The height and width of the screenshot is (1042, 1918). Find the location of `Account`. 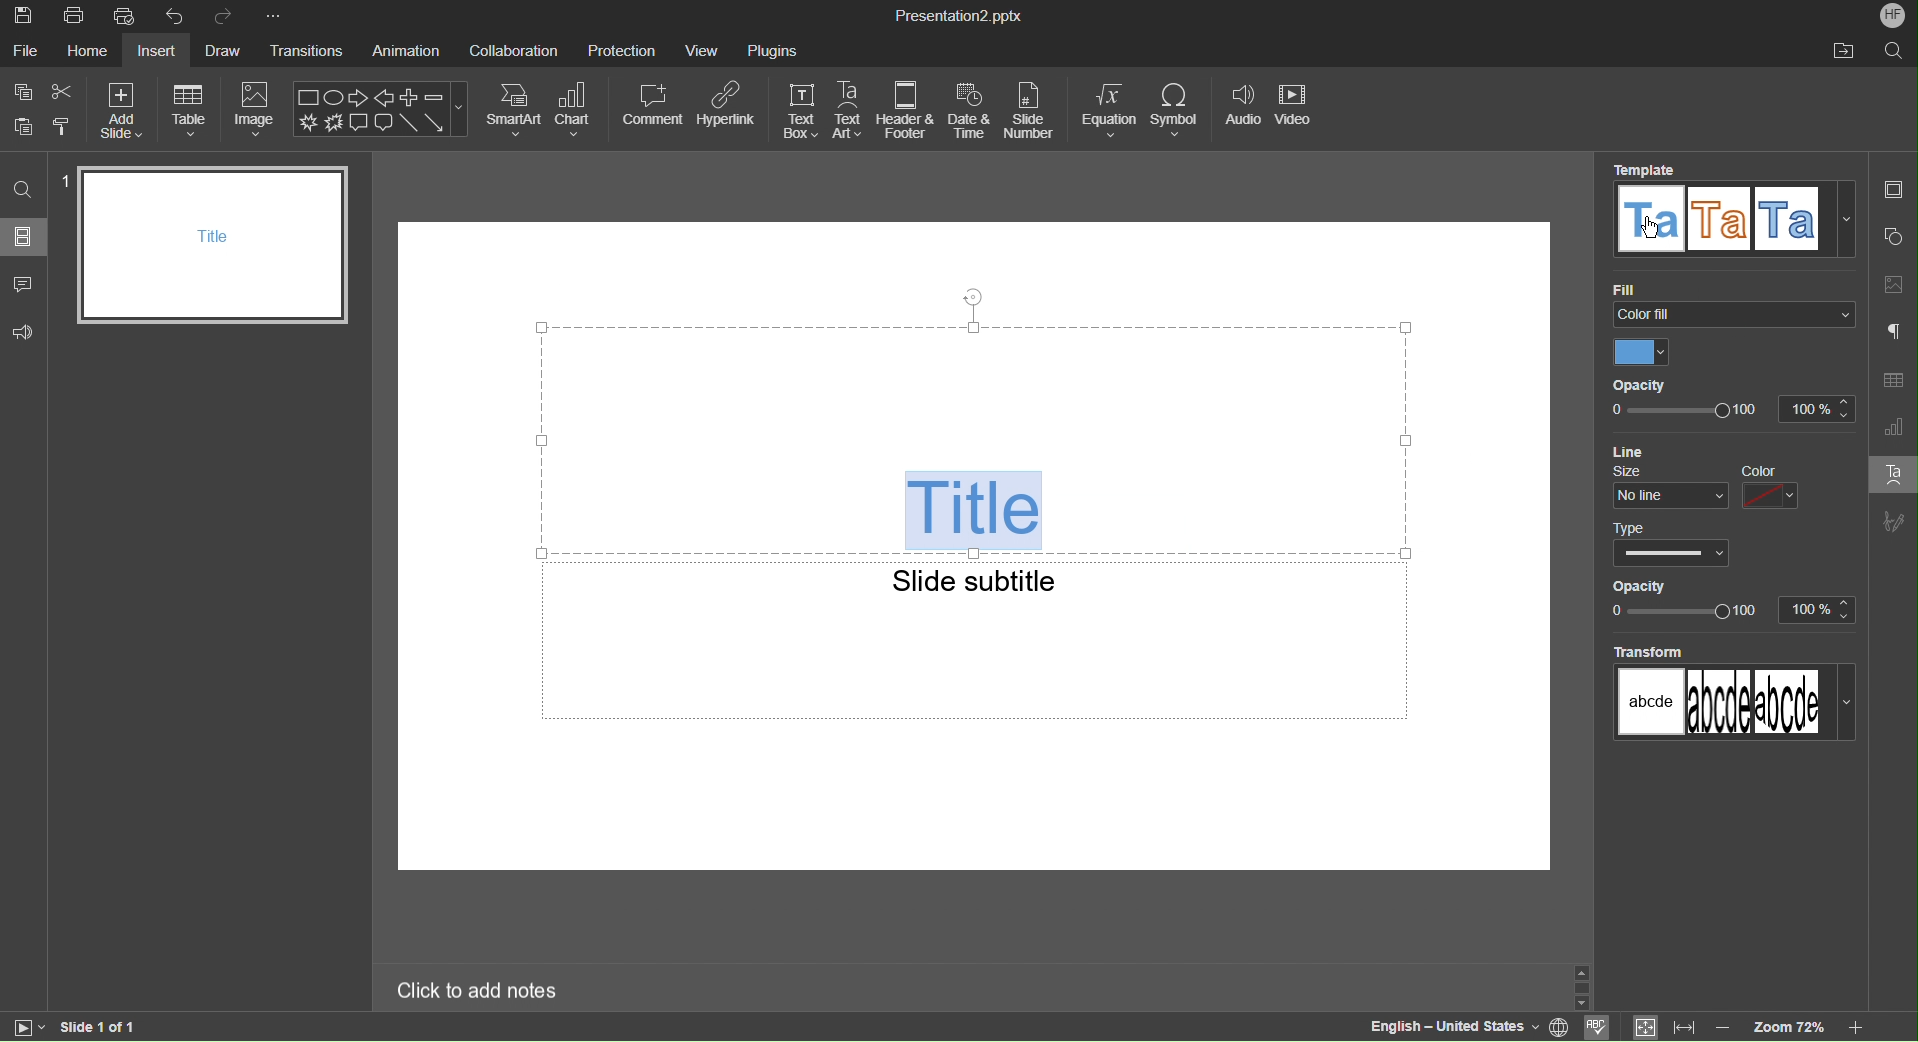

Account is located at coordinates (1893, 16).